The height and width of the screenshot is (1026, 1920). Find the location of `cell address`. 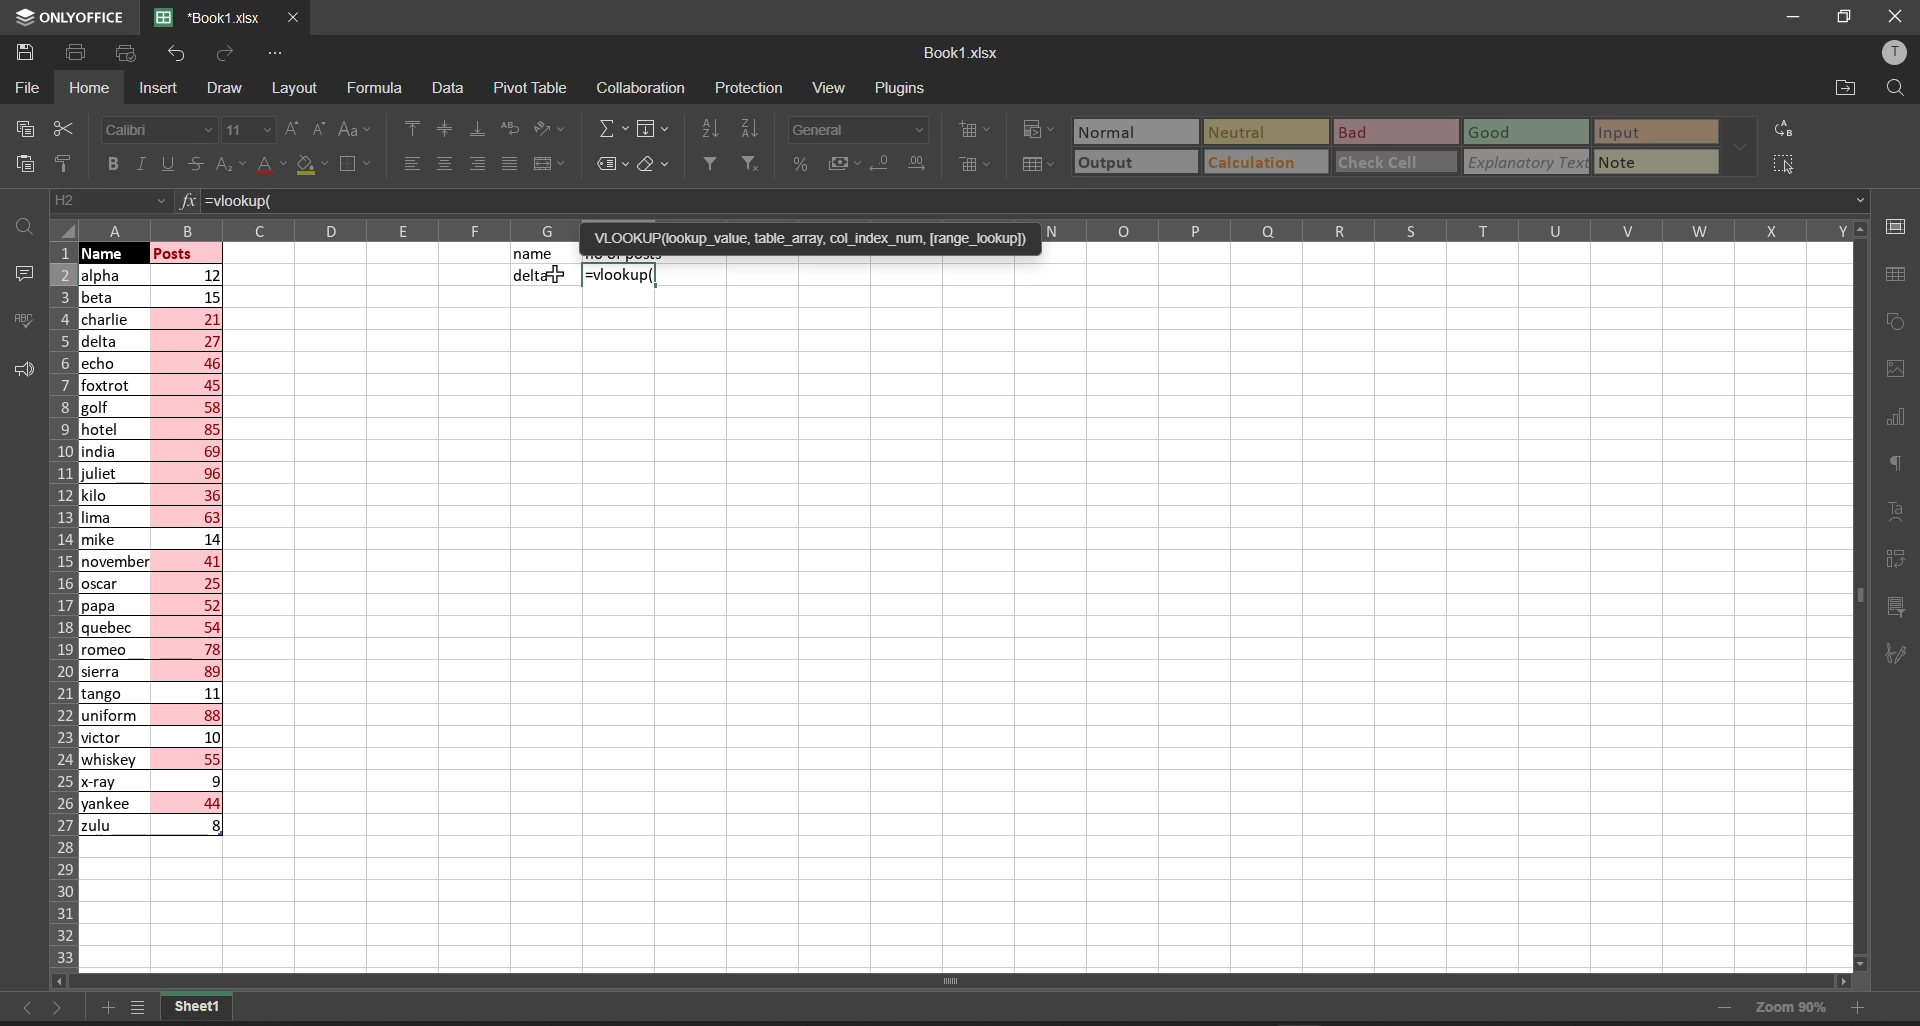

cell address is located at coordinates (107, 202).